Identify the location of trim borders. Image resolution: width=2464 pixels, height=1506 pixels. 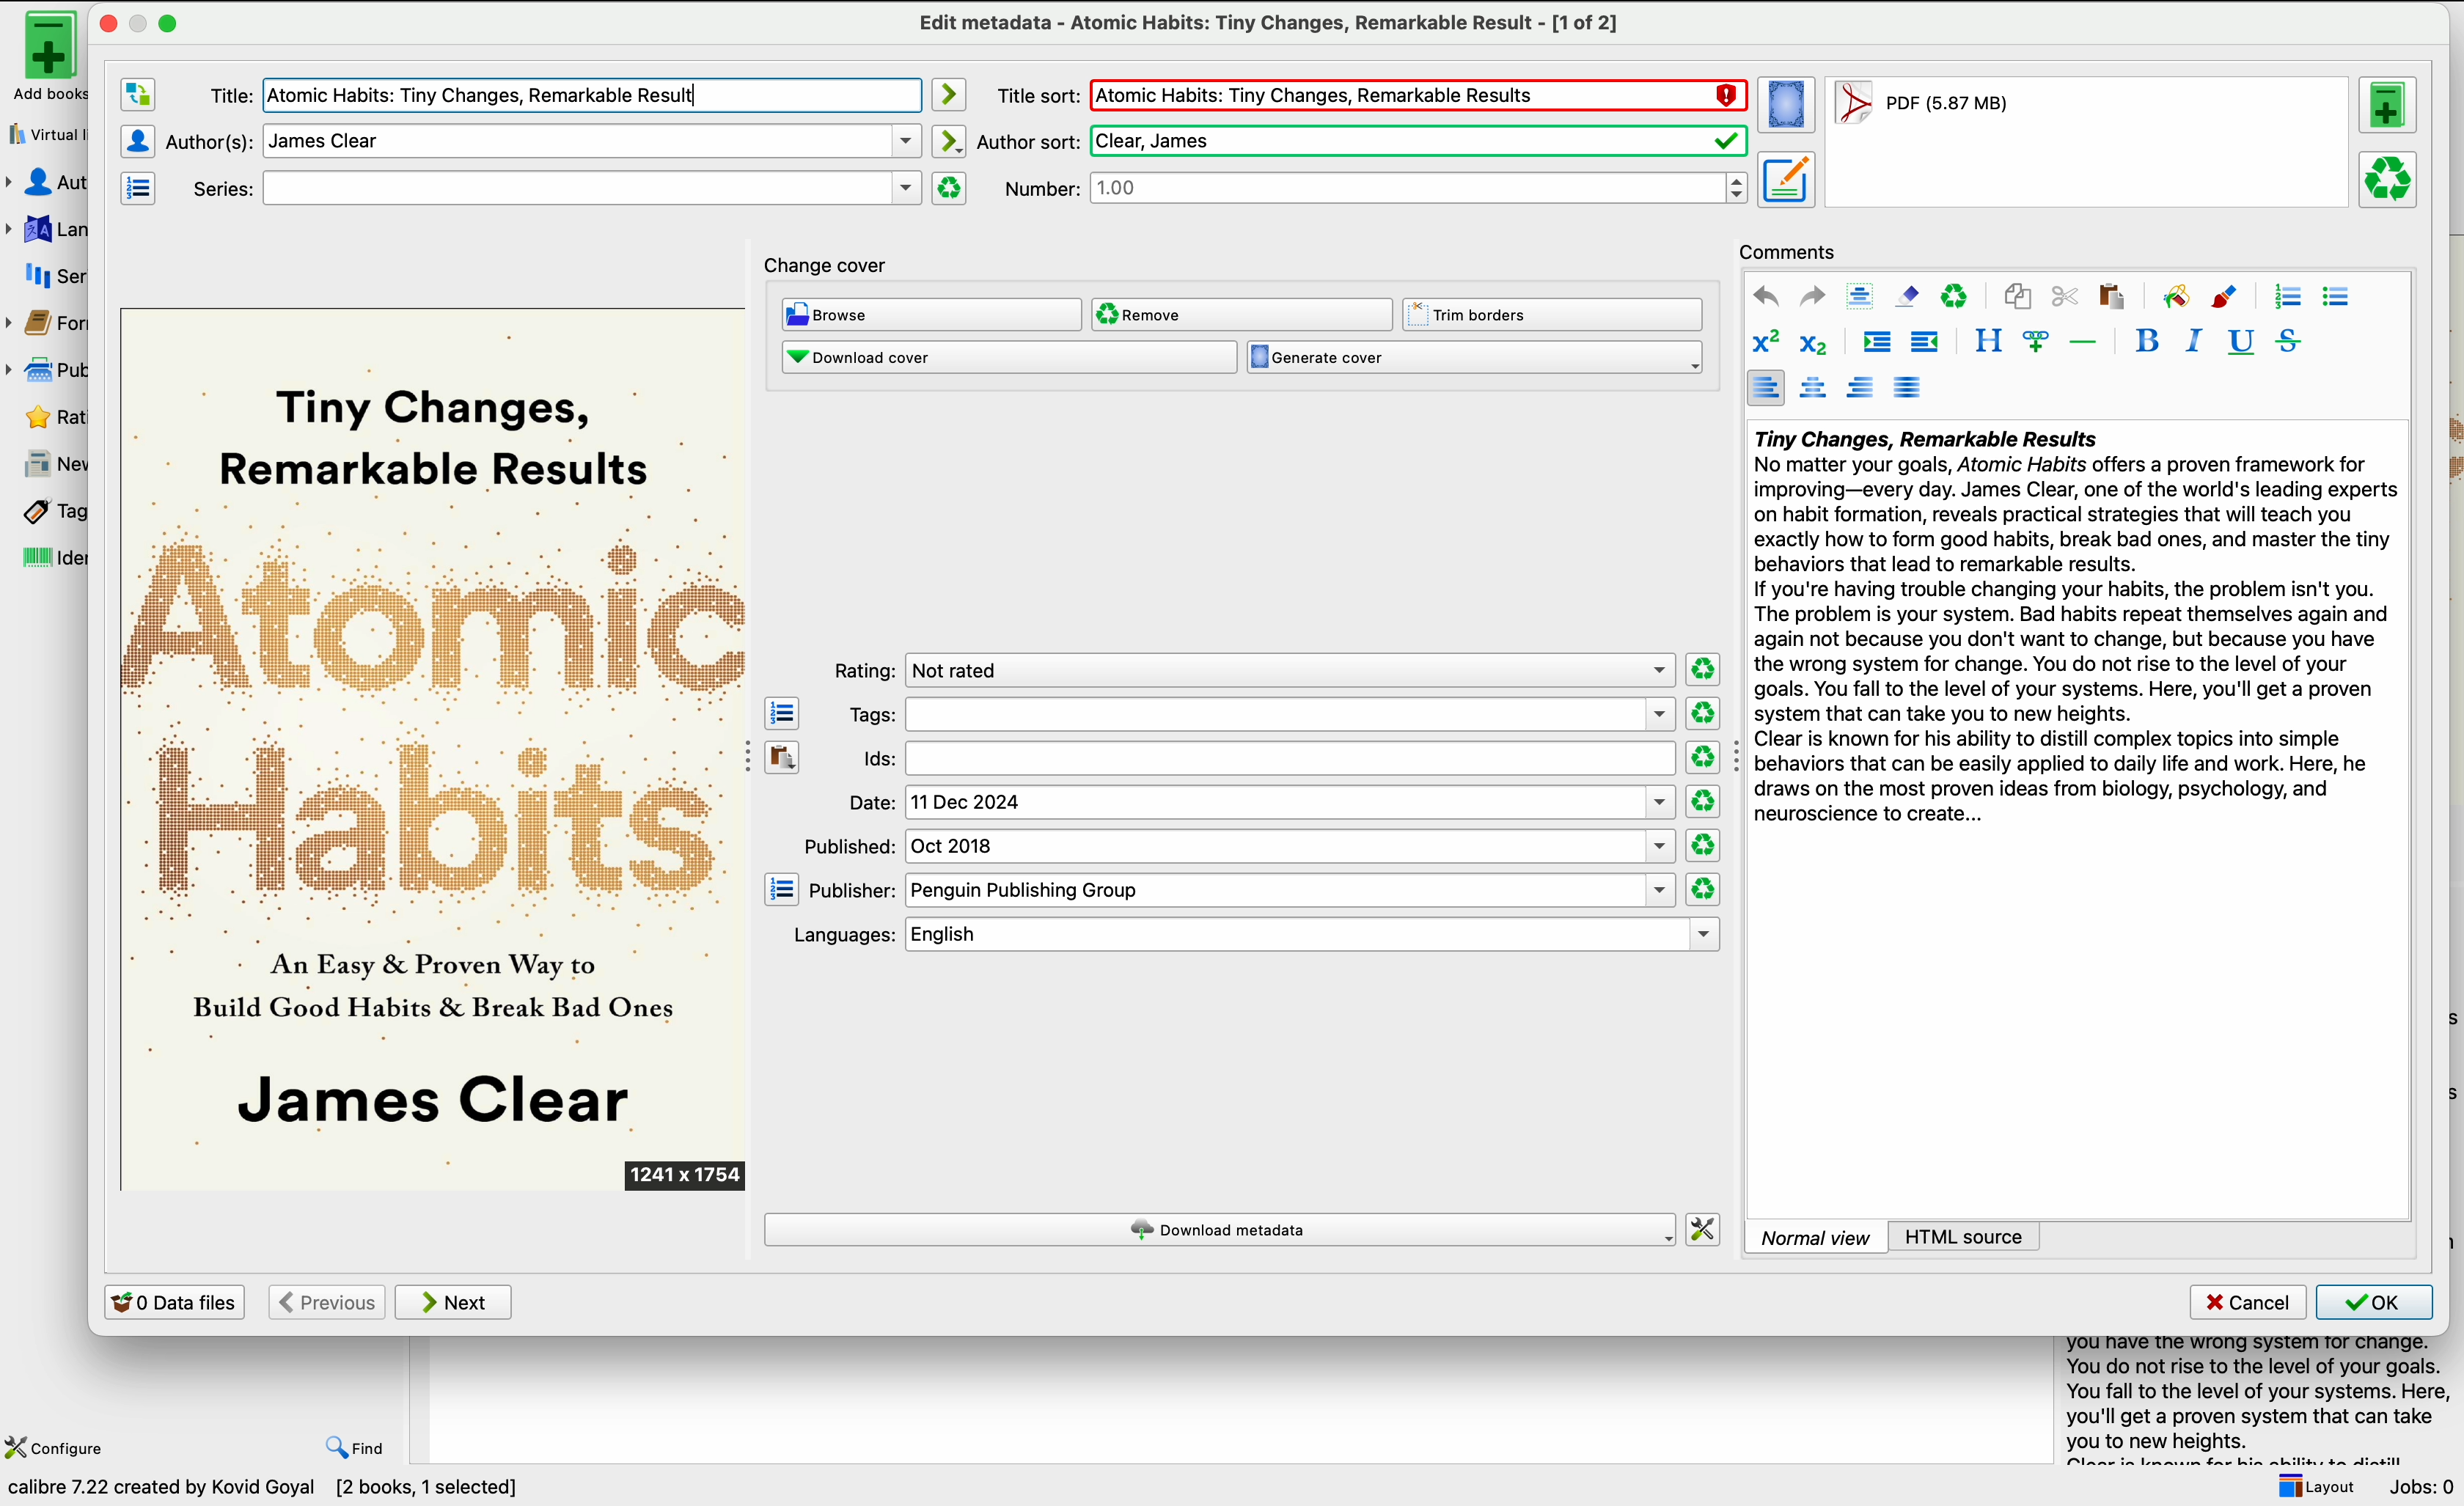
(1555, 314).